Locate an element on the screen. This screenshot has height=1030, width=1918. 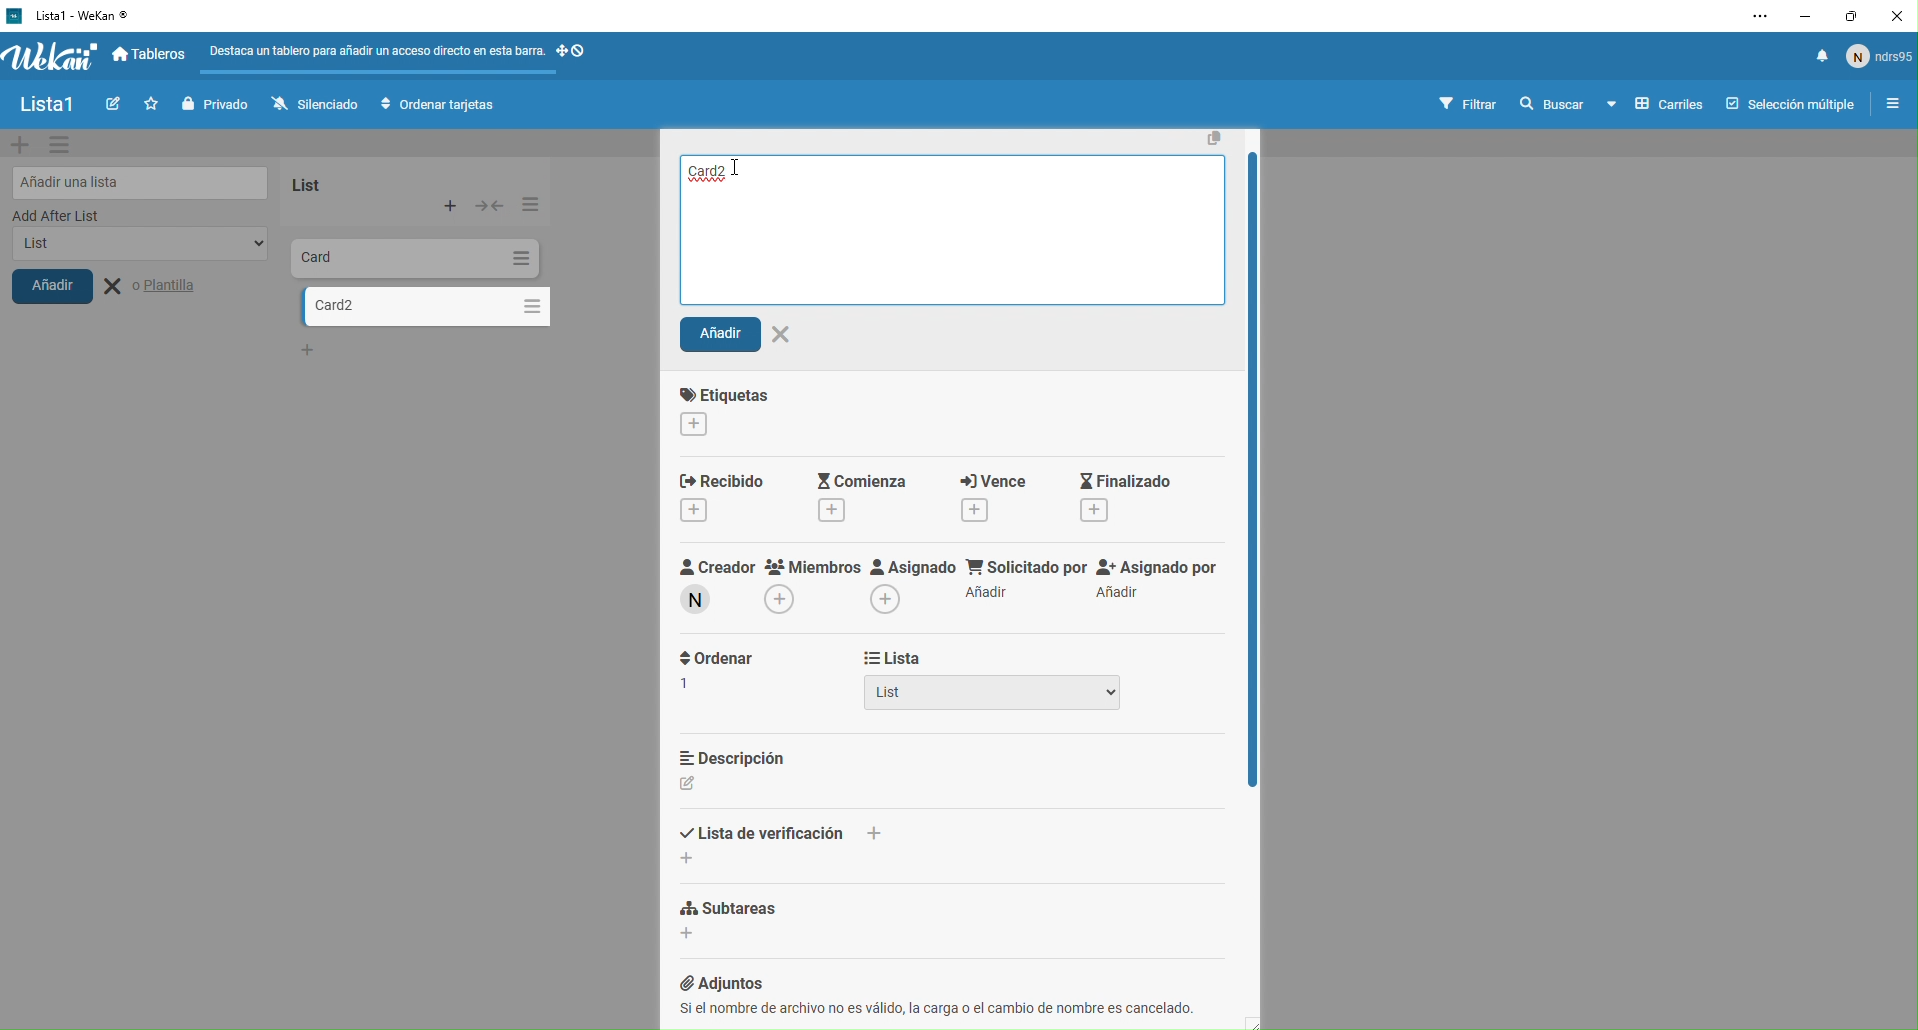
Finalizado is located at coordinates (1144, 494).